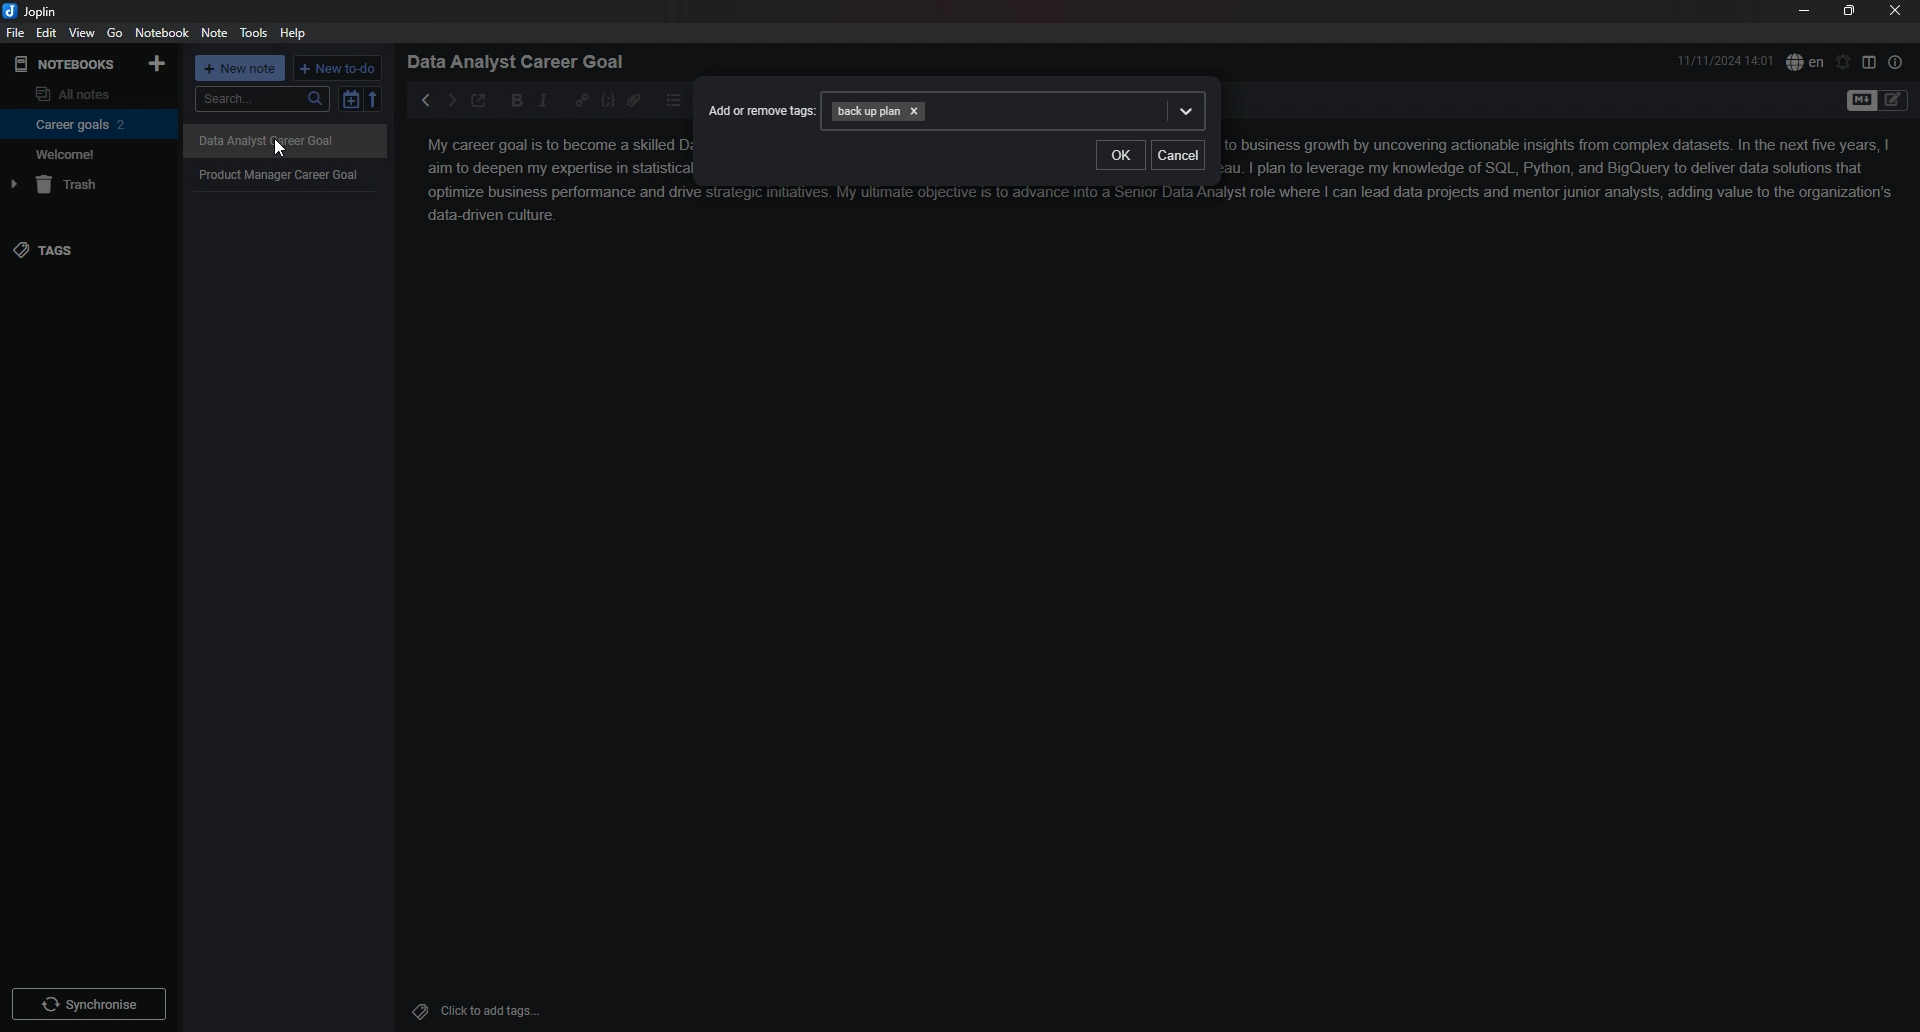  What do you see at coordinates (86, 184) in the screenshot?
I see `trash` at bounding box center [86, 184].